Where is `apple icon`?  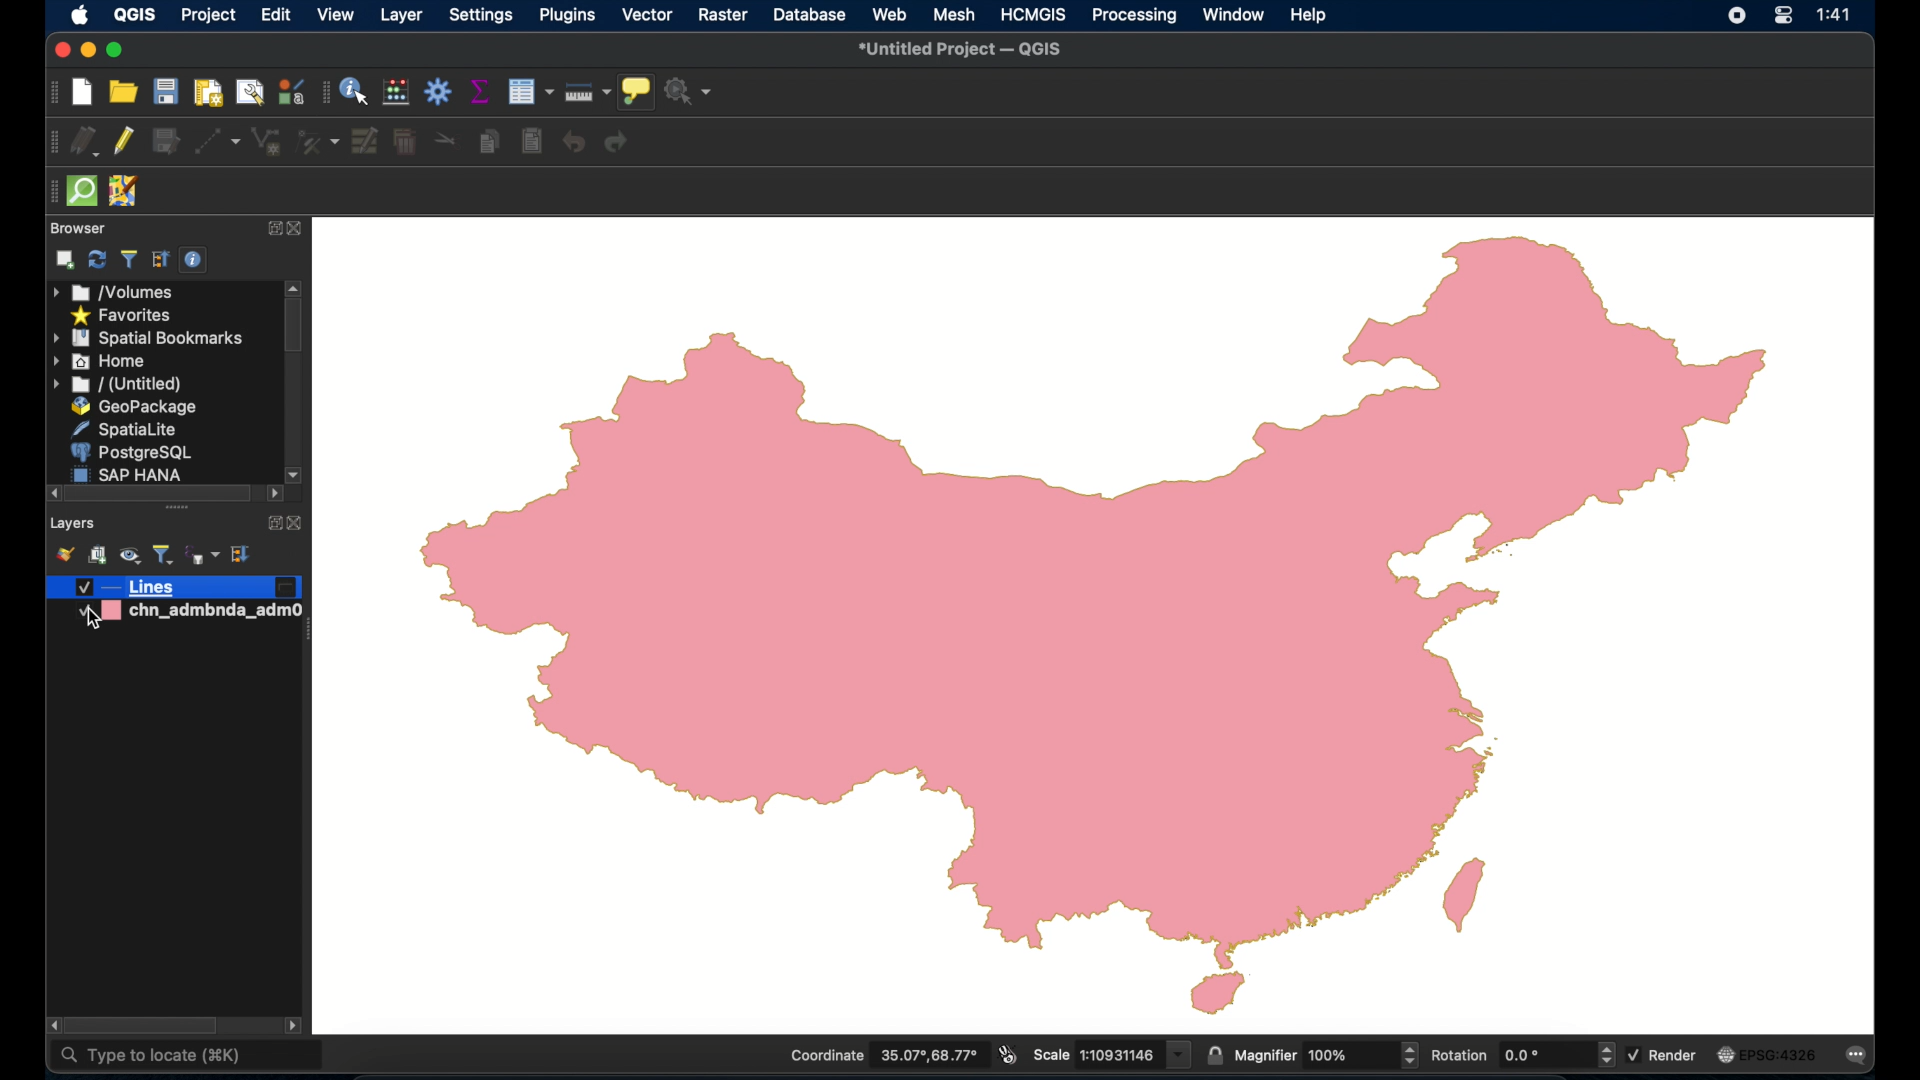 apple icon is located at coordinates (80, 16).